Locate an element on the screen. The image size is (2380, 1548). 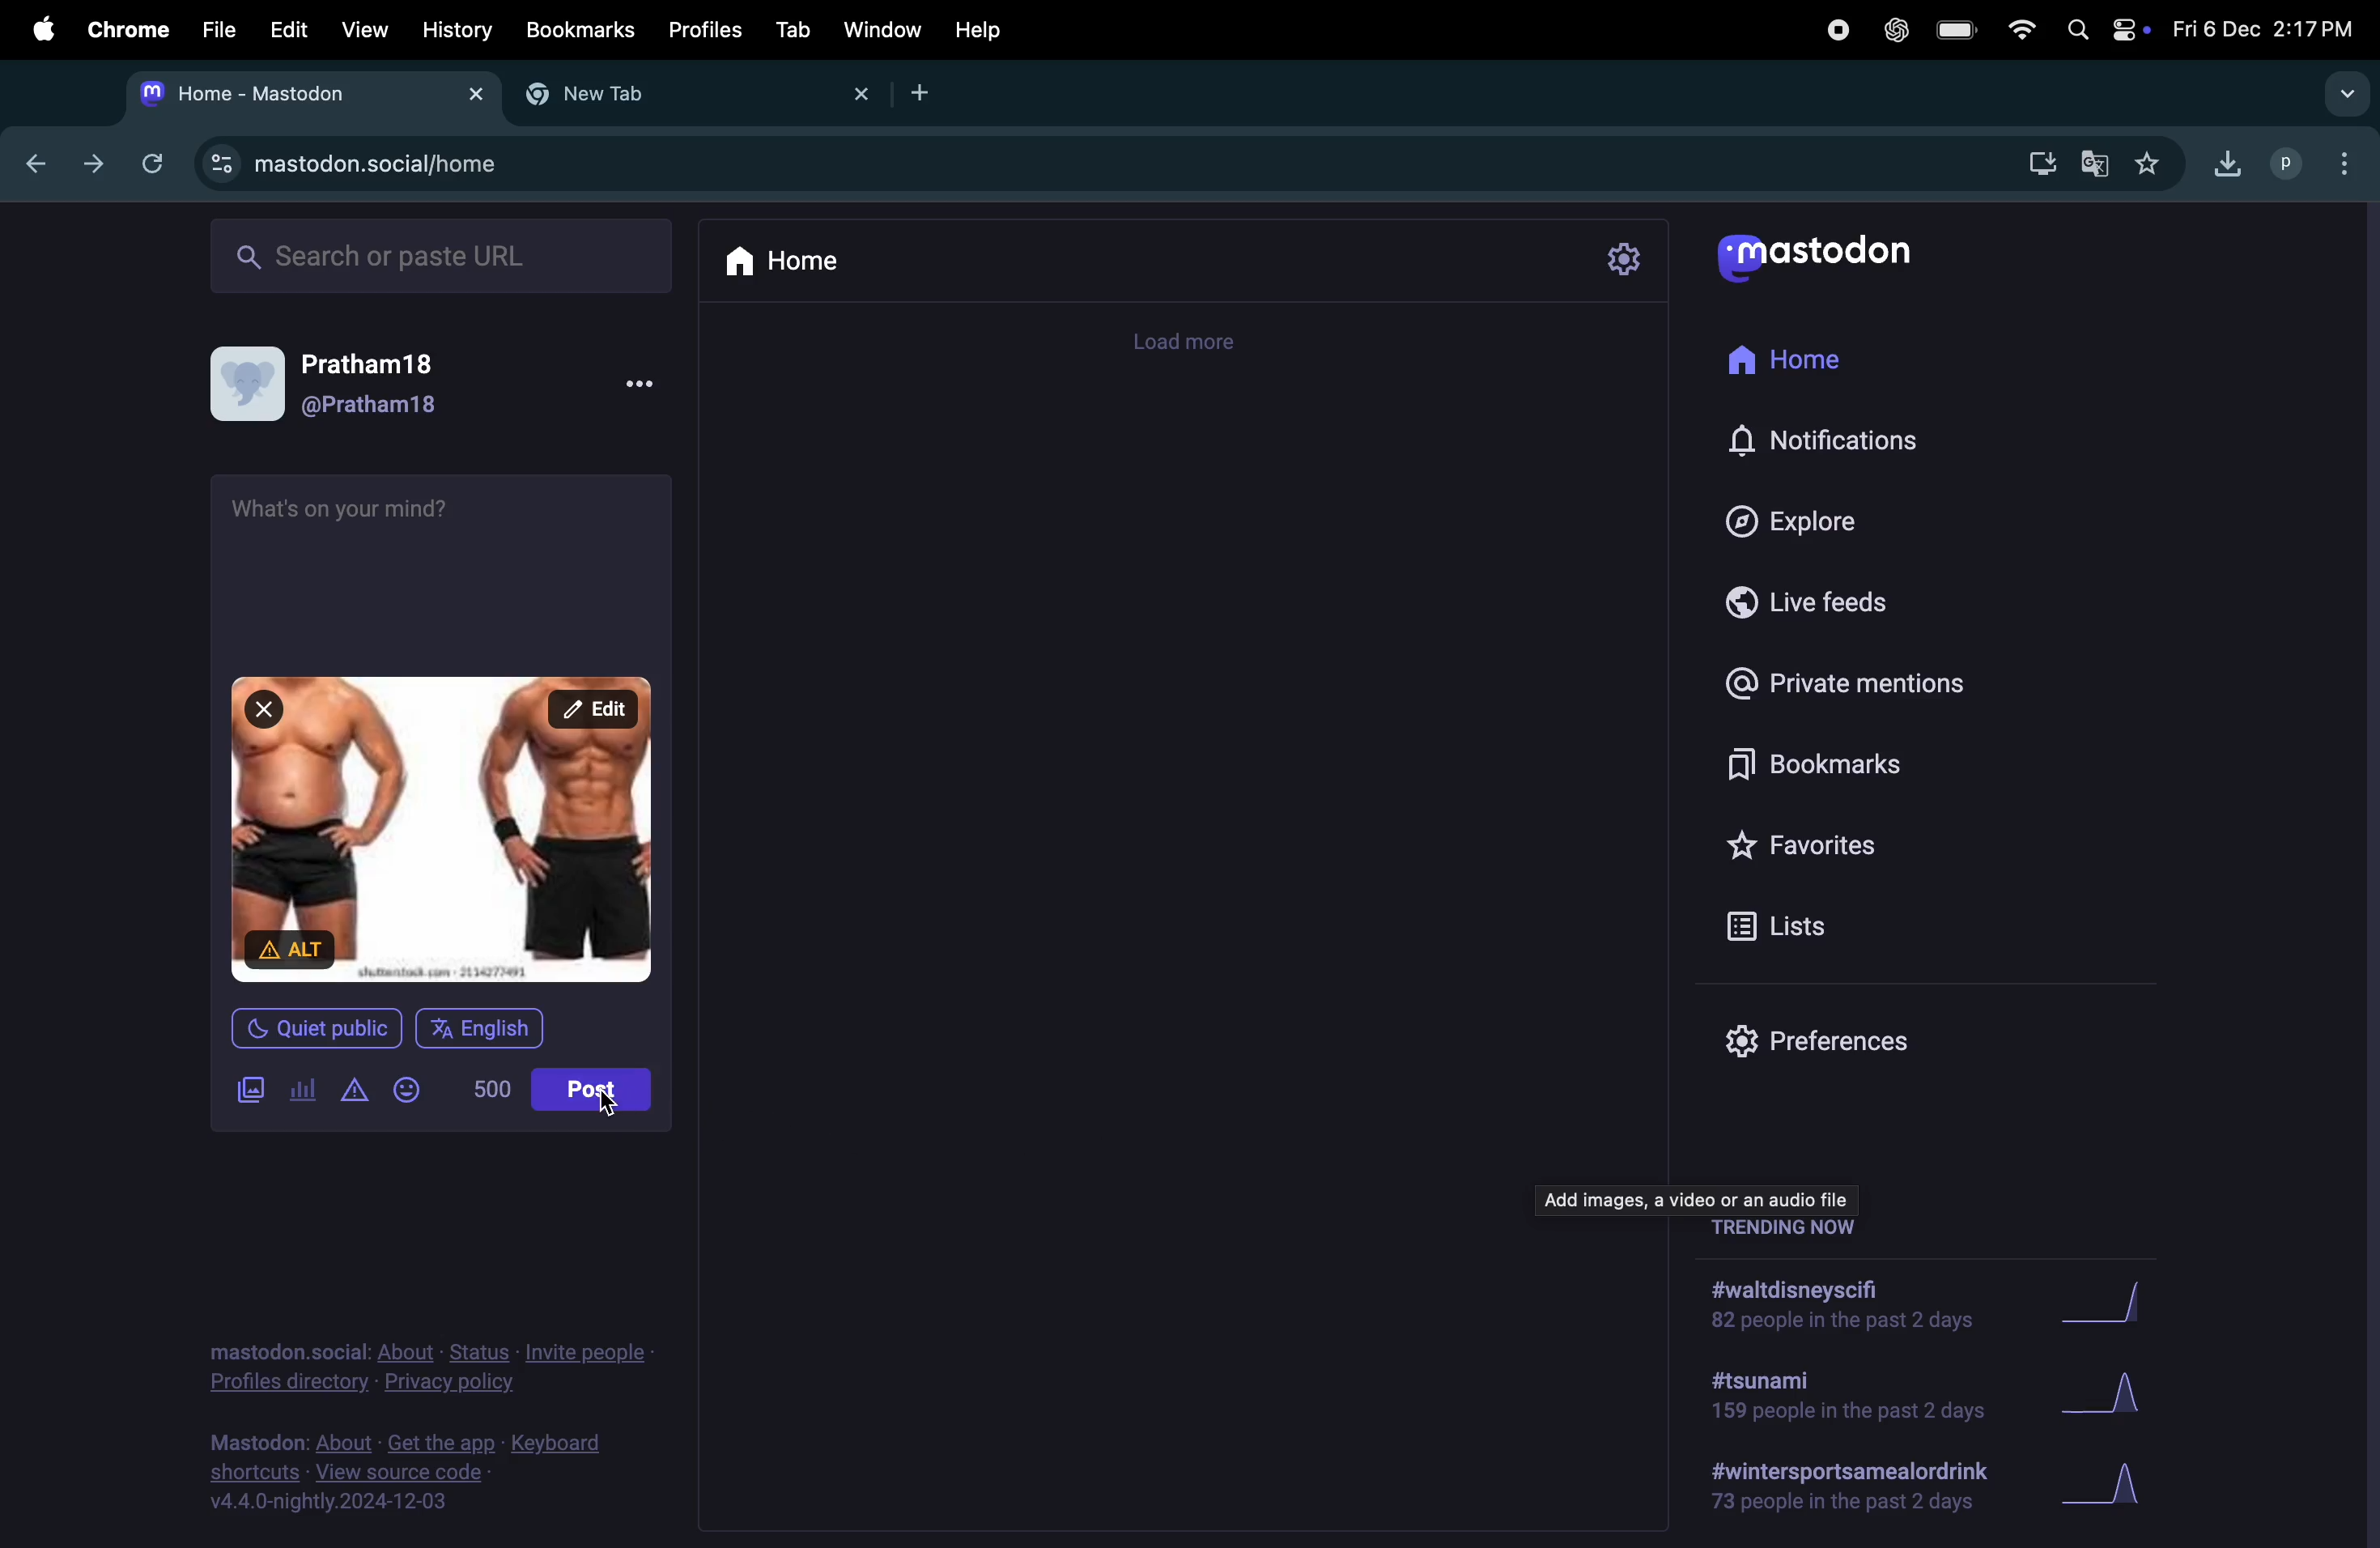
create alert is located at coordinates (356, 1092).